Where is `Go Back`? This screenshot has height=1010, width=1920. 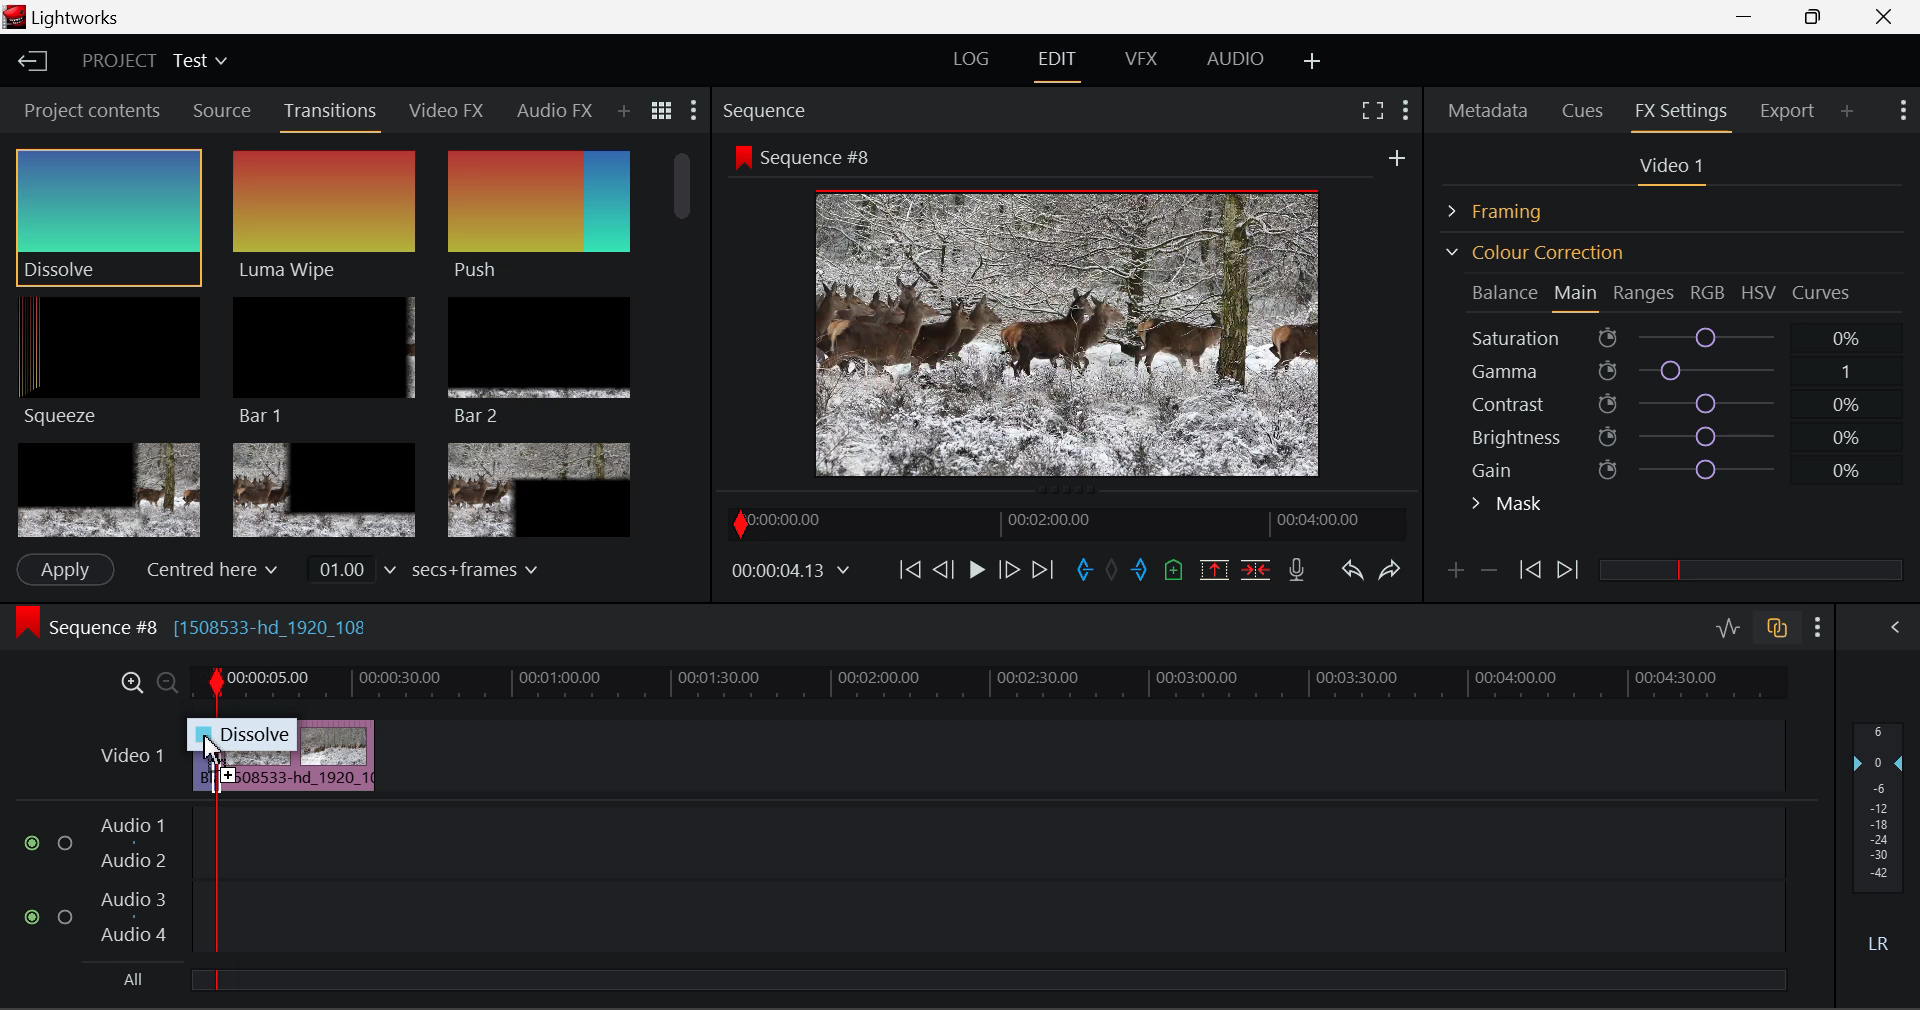
Go Back is located at coordinates (946, 568).